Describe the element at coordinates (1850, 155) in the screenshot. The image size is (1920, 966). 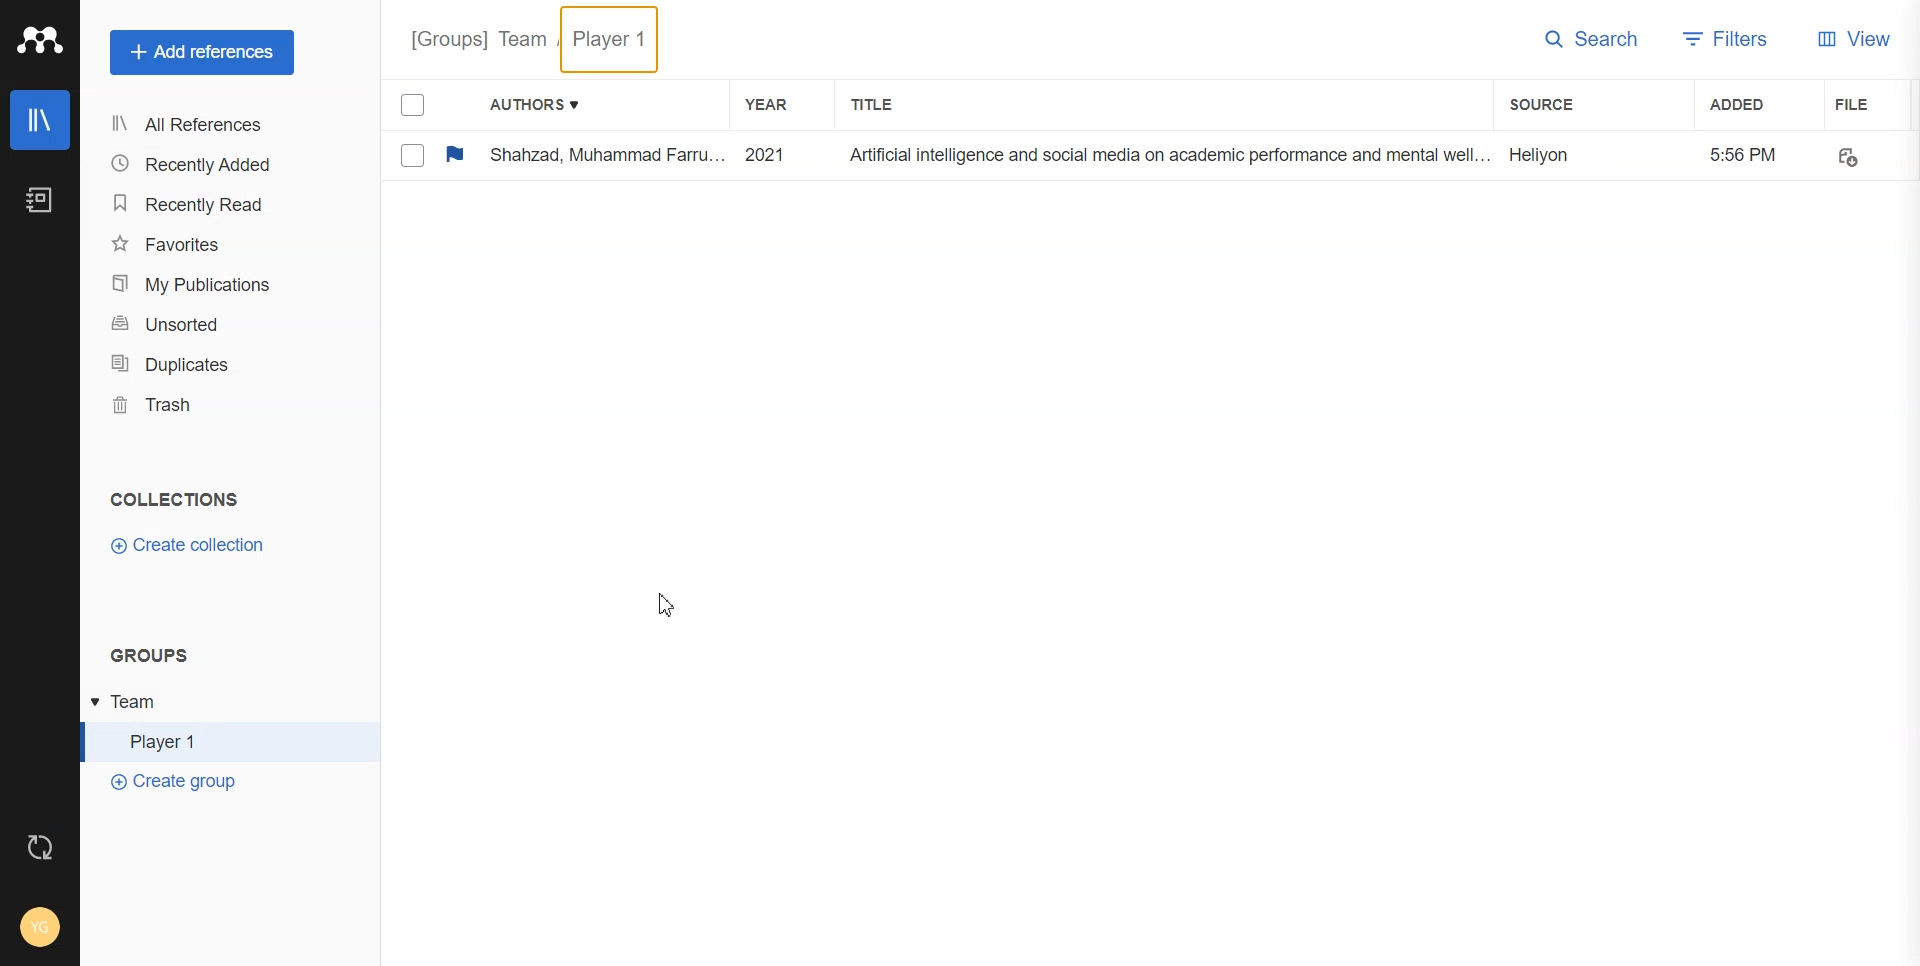
I see `File Available to download` at that location.